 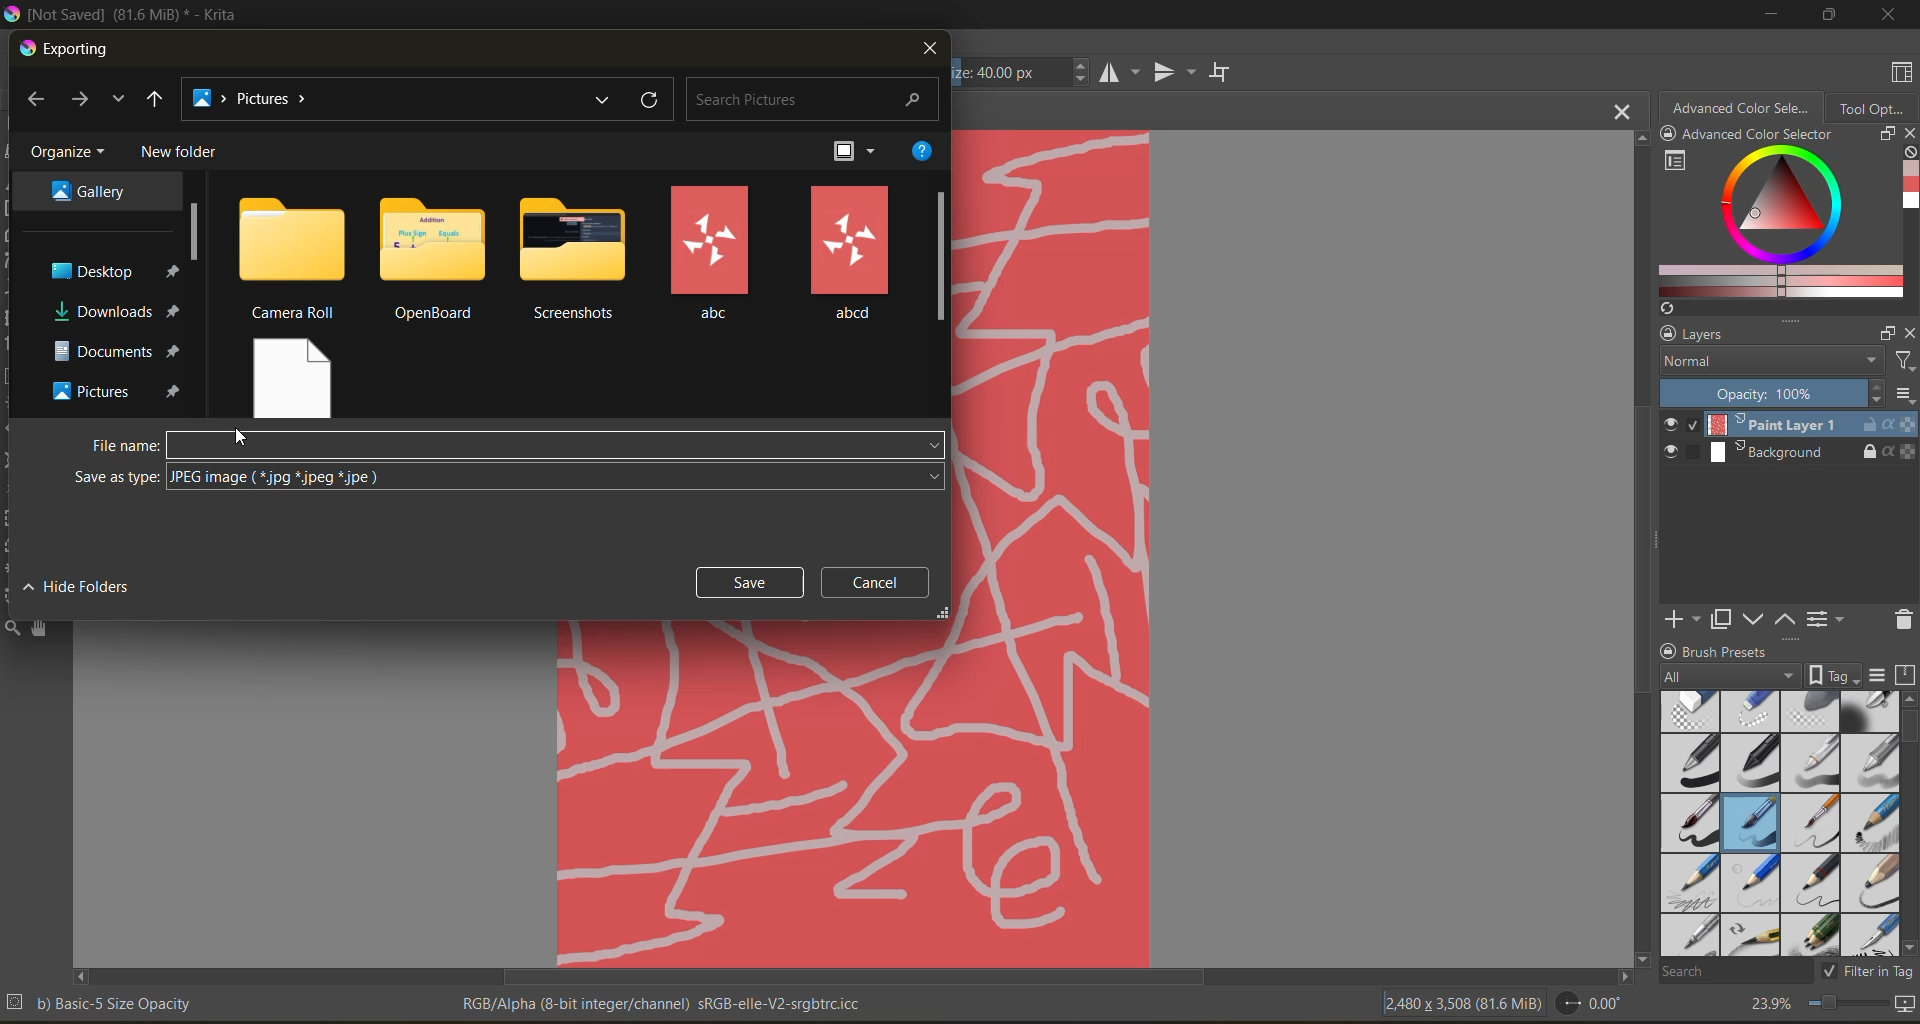 What do you see at coordinates (1831, 674) in the screenshot?
I see `show tag` at bounding box center [1831, 674].